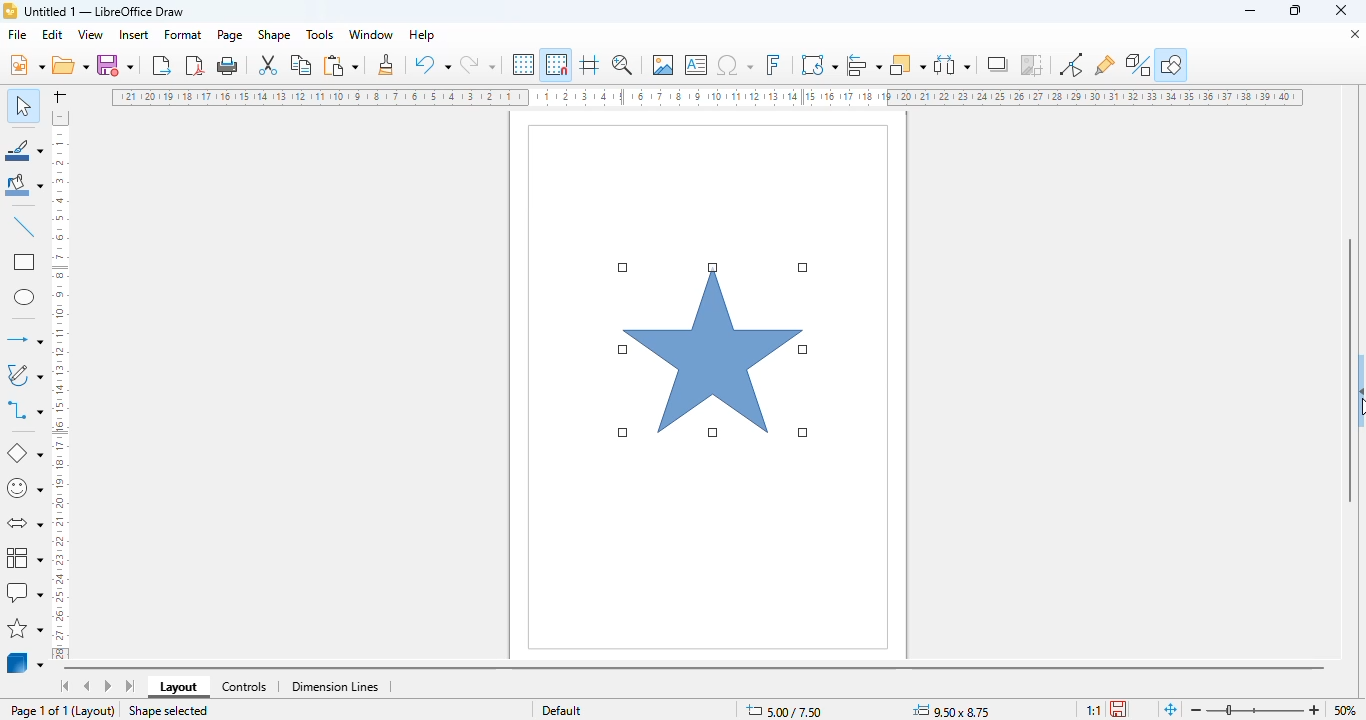  I want to click on (Layout), so click(94, 712).